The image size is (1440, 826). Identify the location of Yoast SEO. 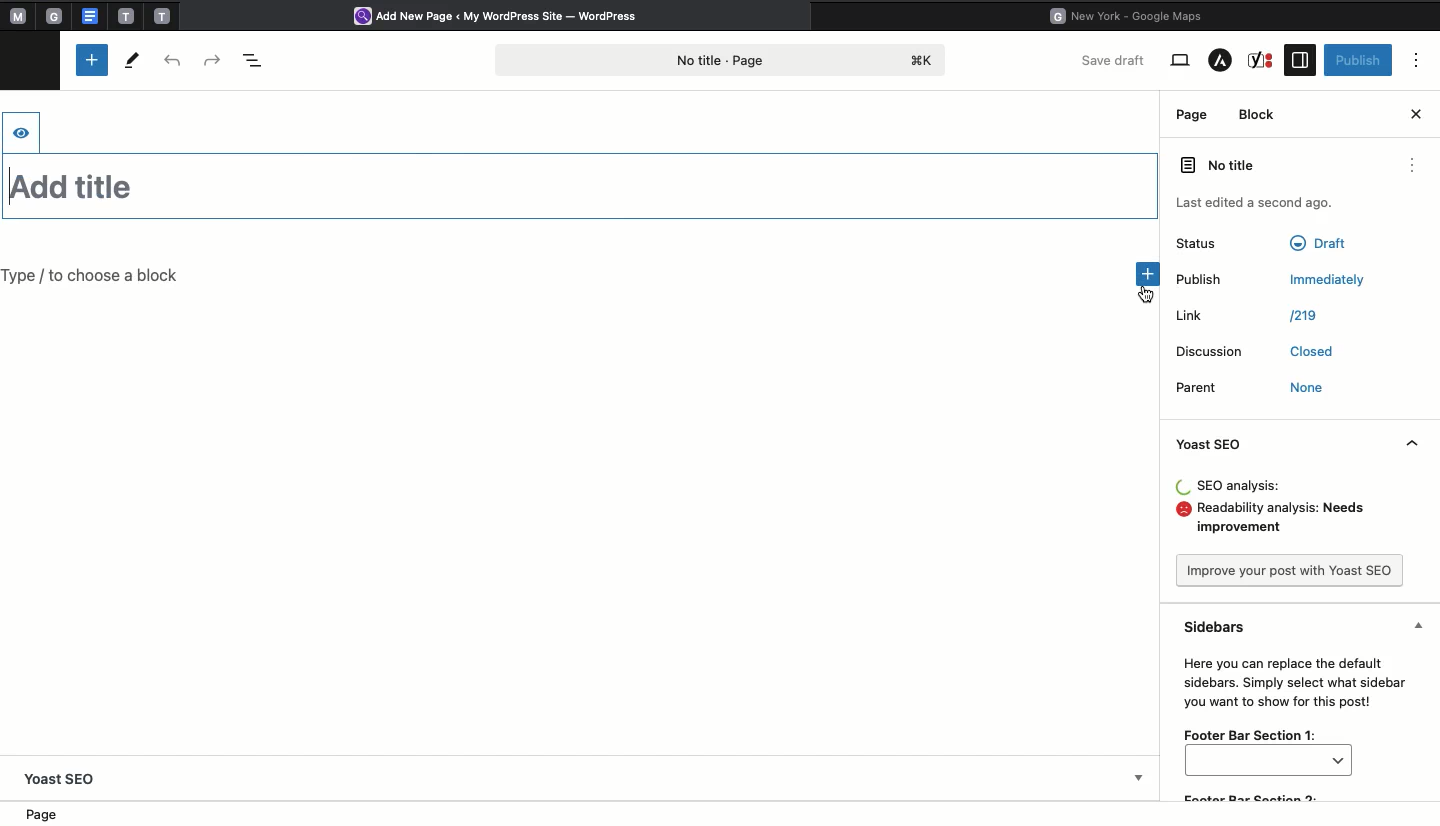
(75, 779).